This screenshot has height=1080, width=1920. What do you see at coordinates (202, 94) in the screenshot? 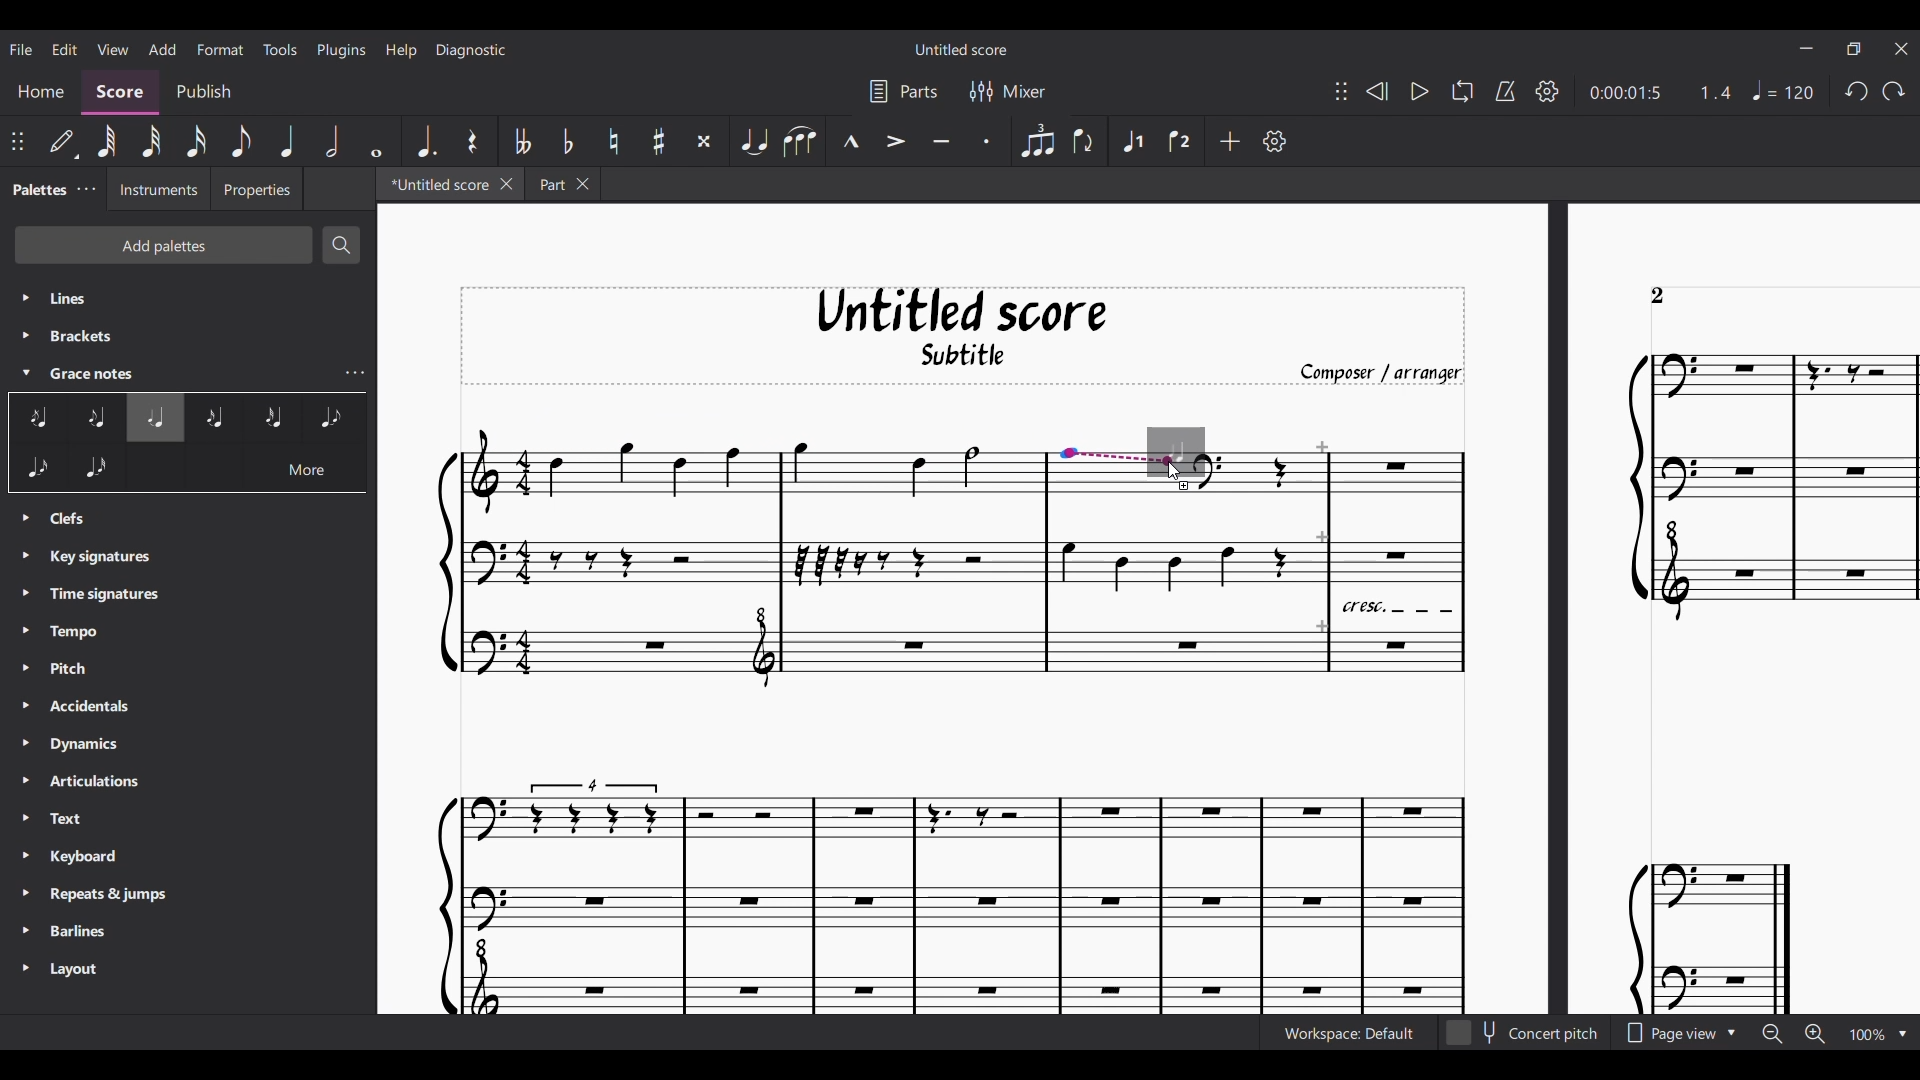
I see `Publish section` at bounding box center [202, 94].